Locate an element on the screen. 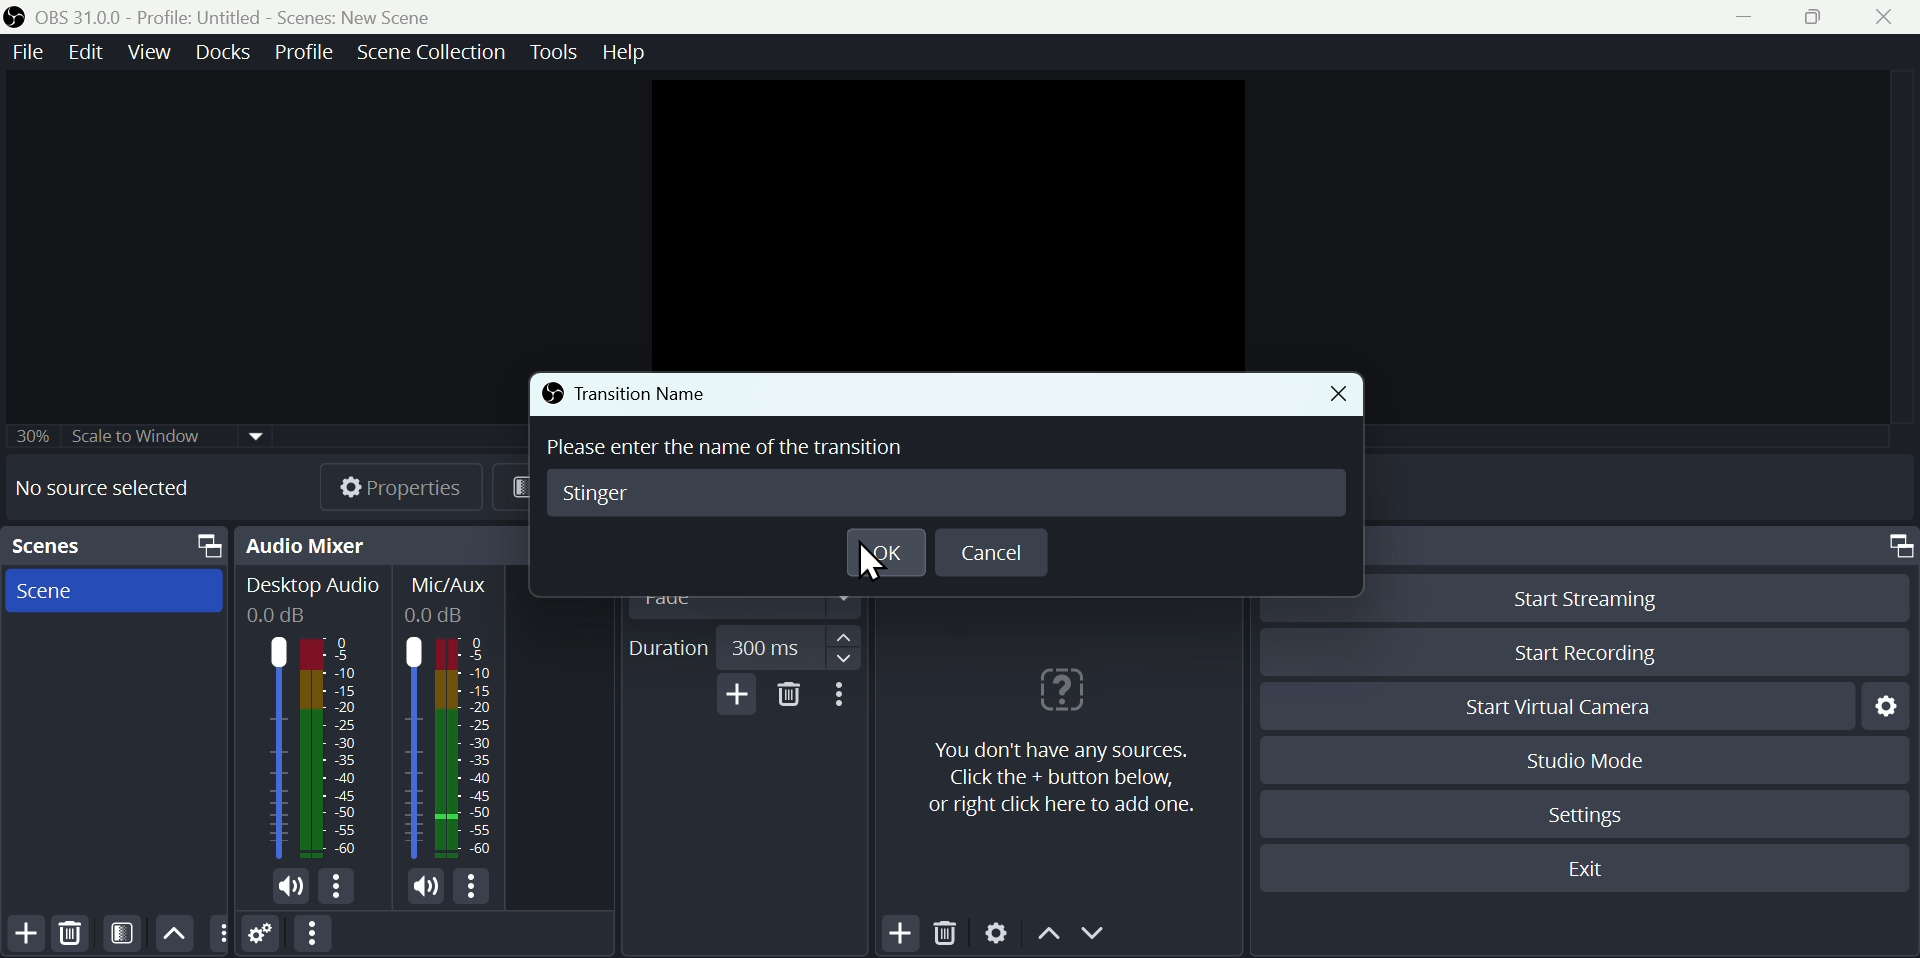  Delete is located at coordinates (951, 934).